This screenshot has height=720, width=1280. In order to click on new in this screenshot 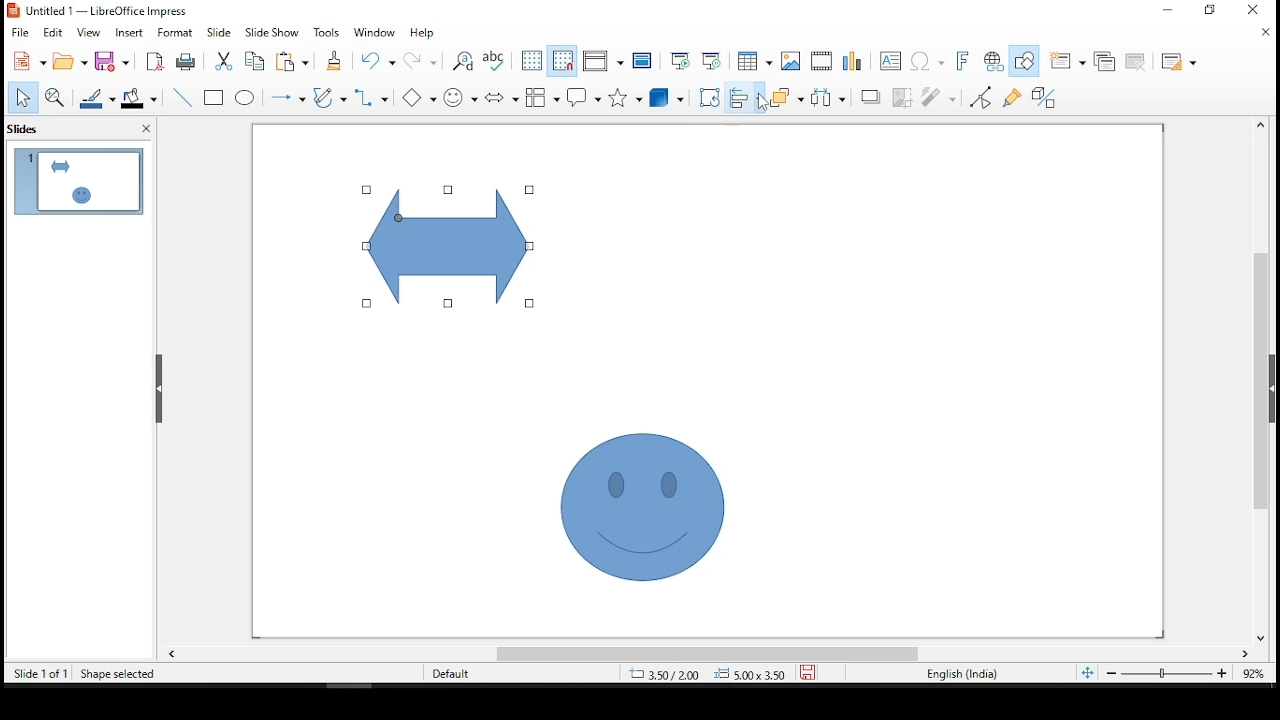, I will do `click(25, 61)`.